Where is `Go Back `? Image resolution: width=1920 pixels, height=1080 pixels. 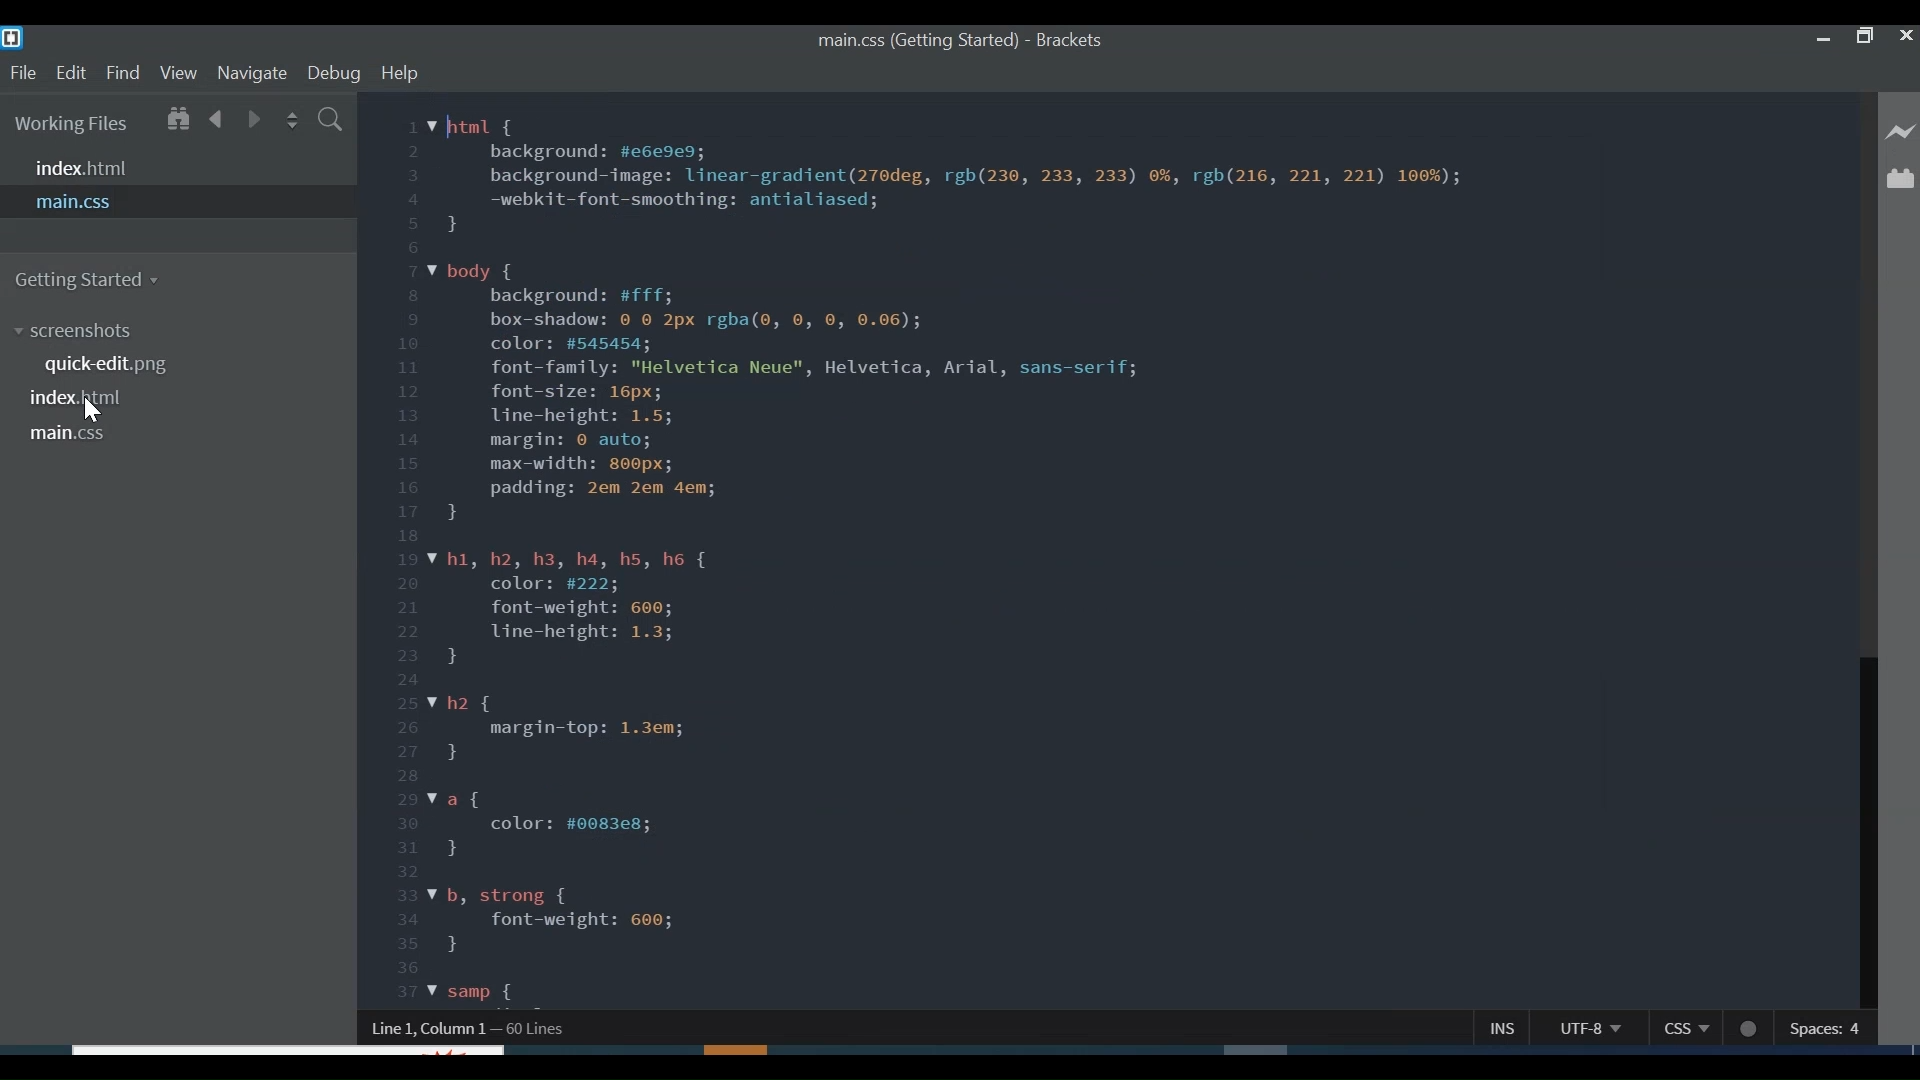 Go Back  is located at coordinates (218, 120).